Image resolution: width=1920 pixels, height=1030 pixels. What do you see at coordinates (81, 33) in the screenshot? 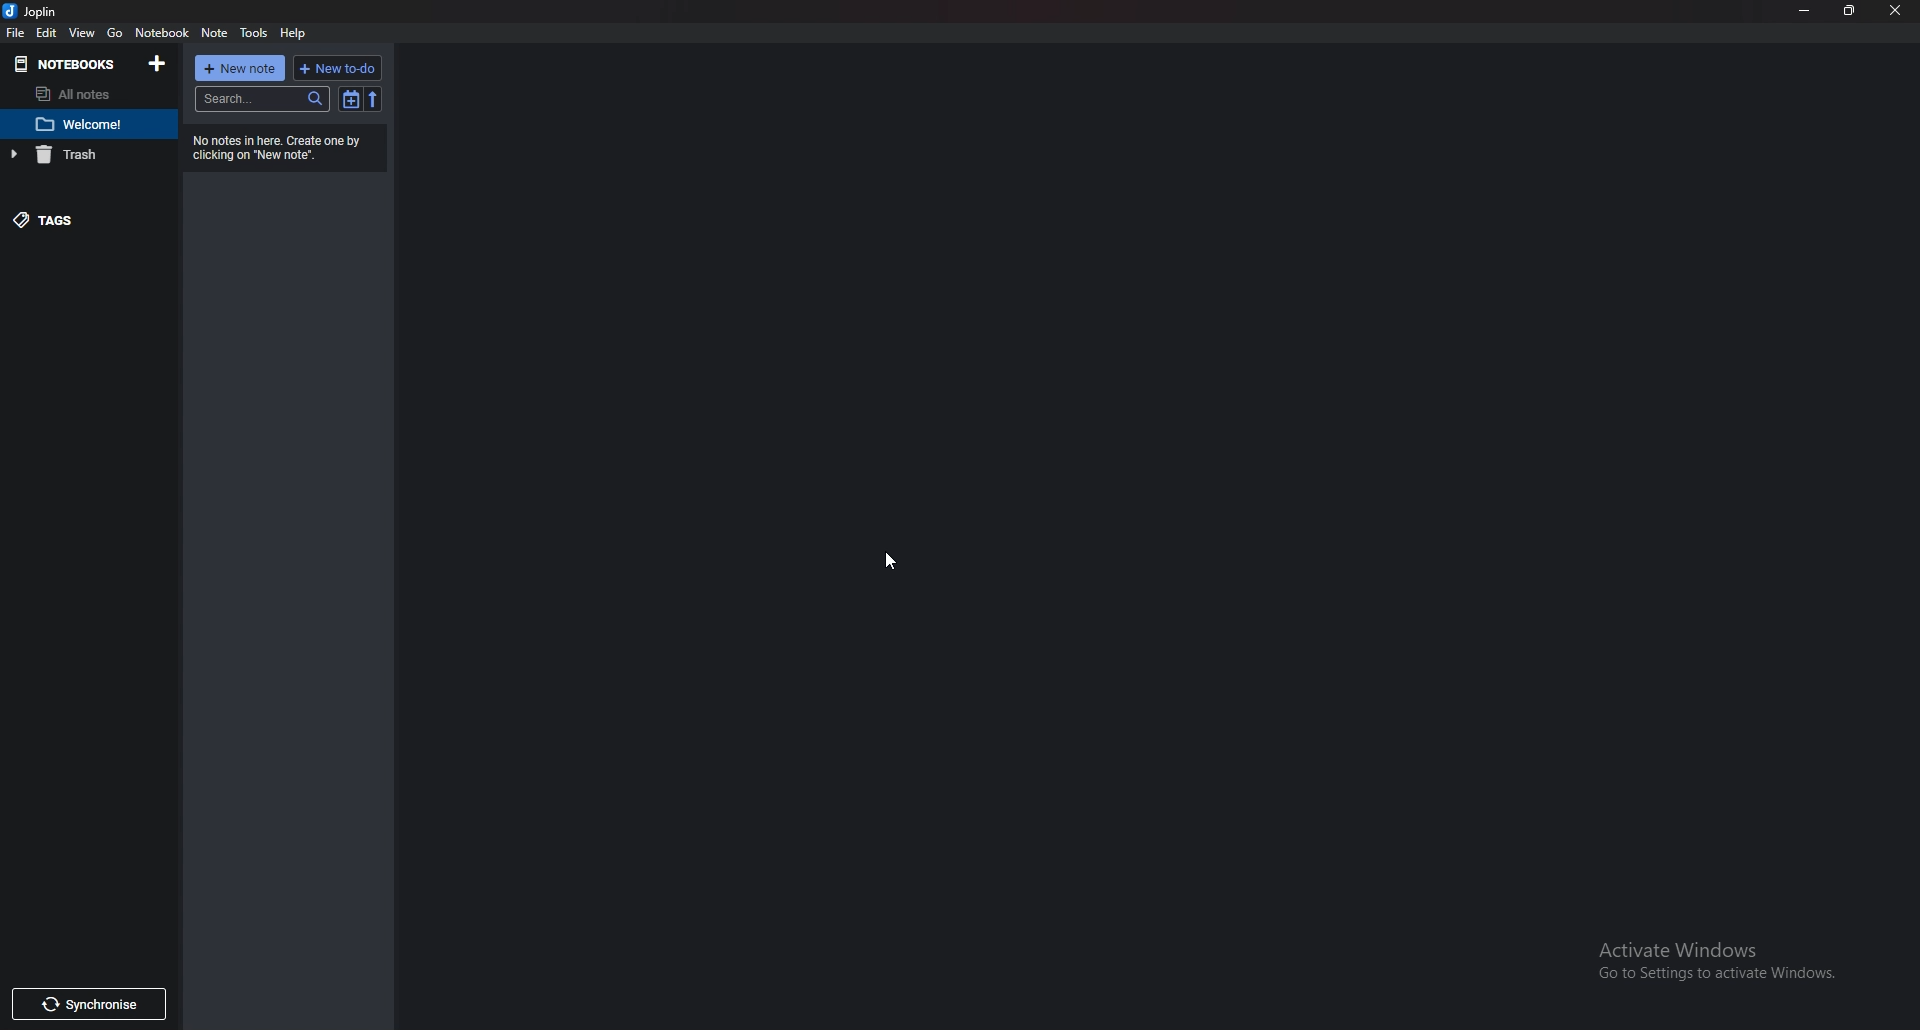
I see `view` at bounding box center [81, 33].